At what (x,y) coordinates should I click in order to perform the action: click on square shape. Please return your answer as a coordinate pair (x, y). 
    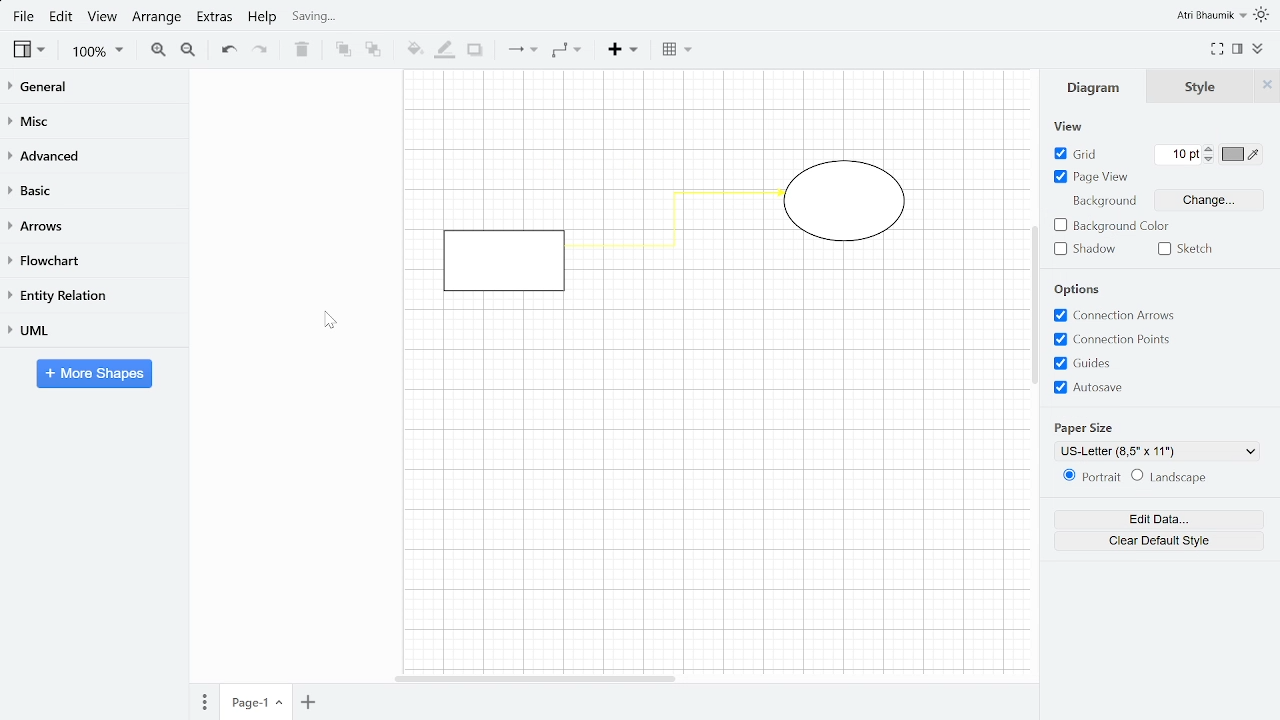
    Looking at the image, I should click on (502, 260).